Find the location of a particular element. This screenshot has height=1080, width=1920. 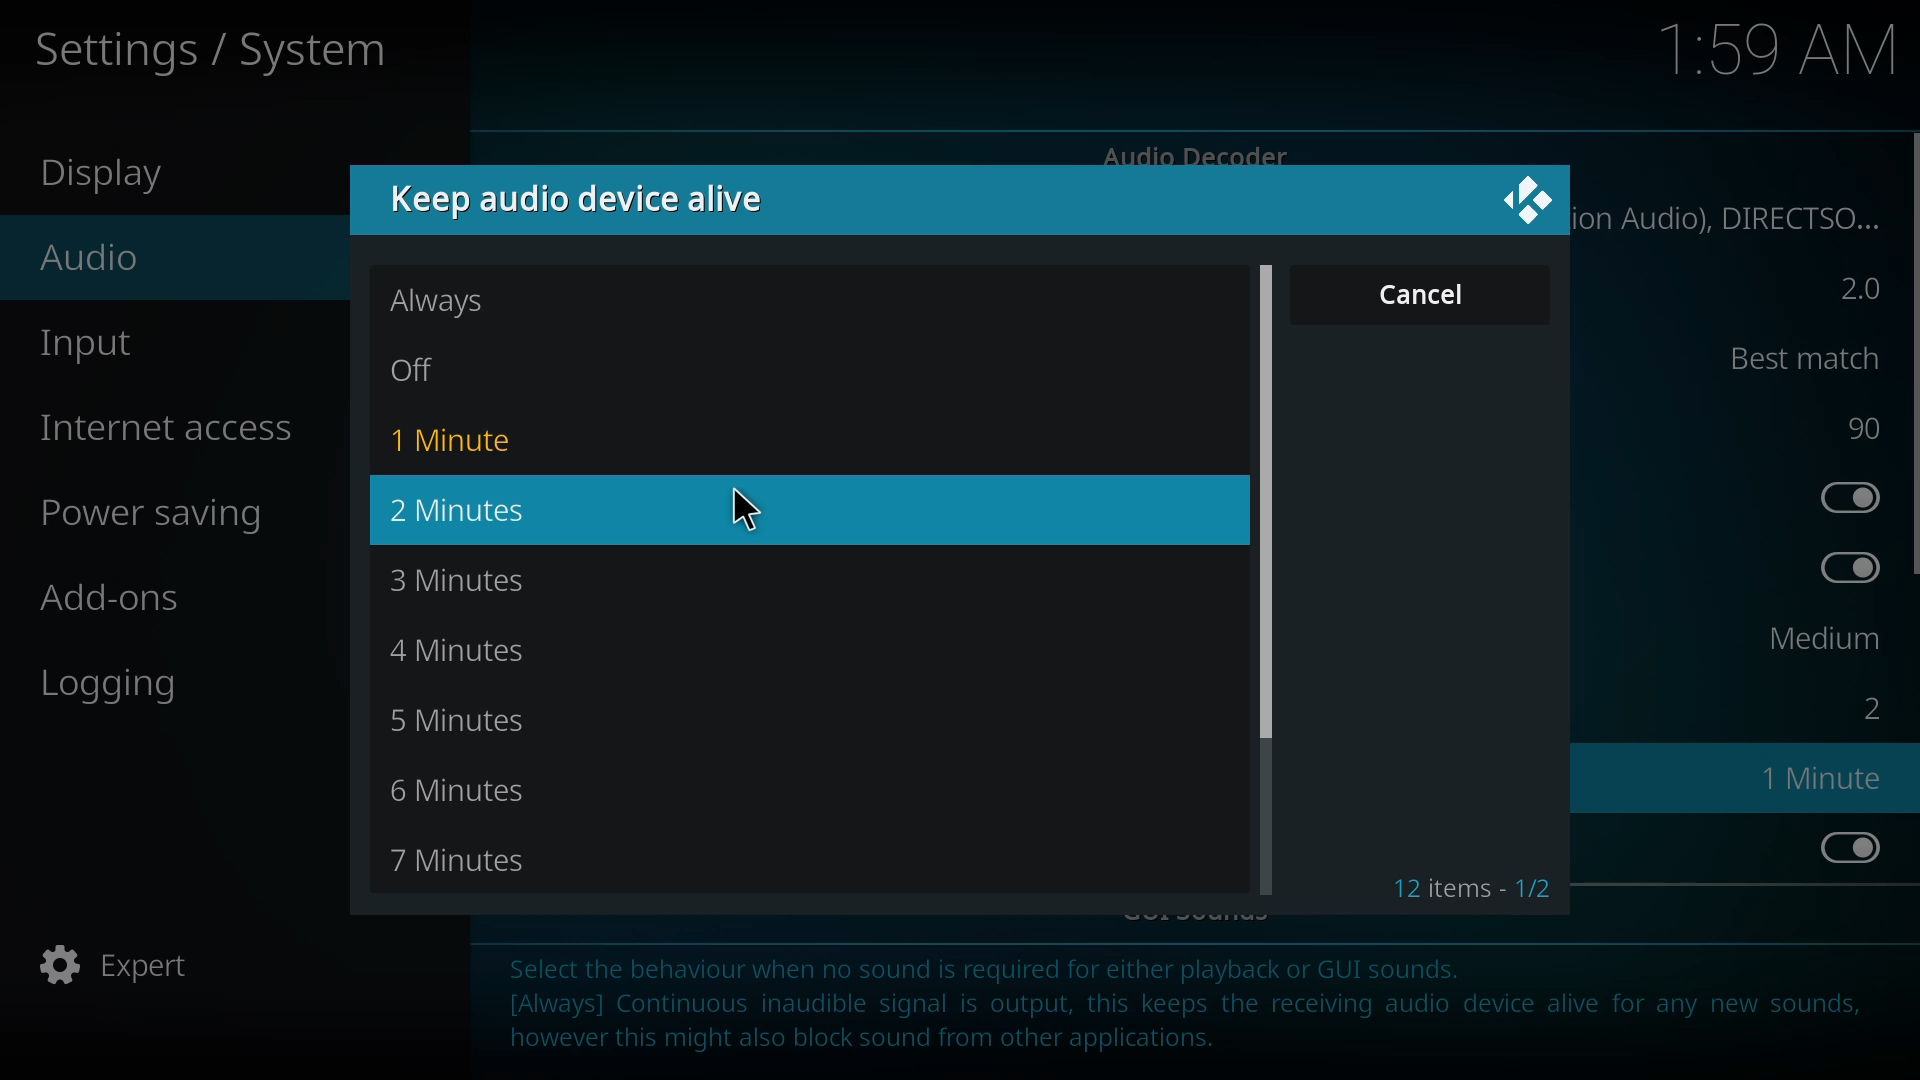

enabled is located at coordinates (1842, 567).